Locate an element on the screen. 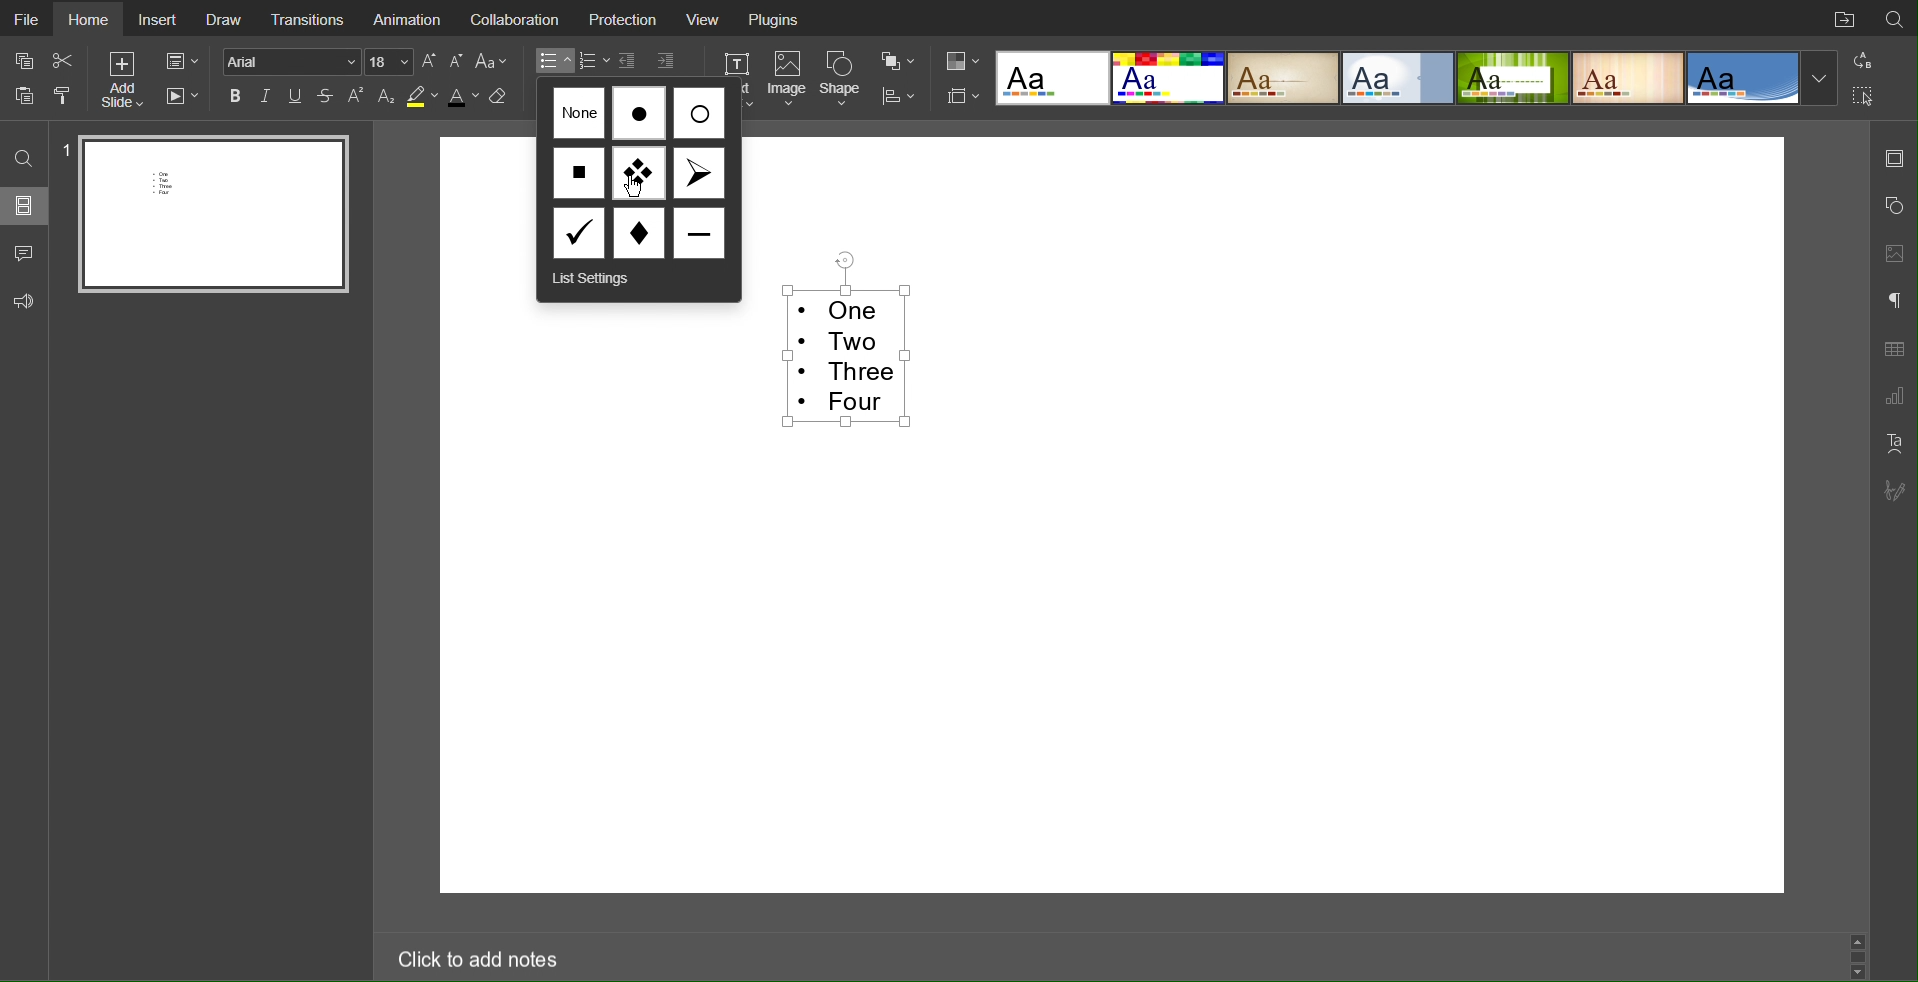 This screenshot has width=1918, height=982. Text Box is located at coordinates (736, 67).